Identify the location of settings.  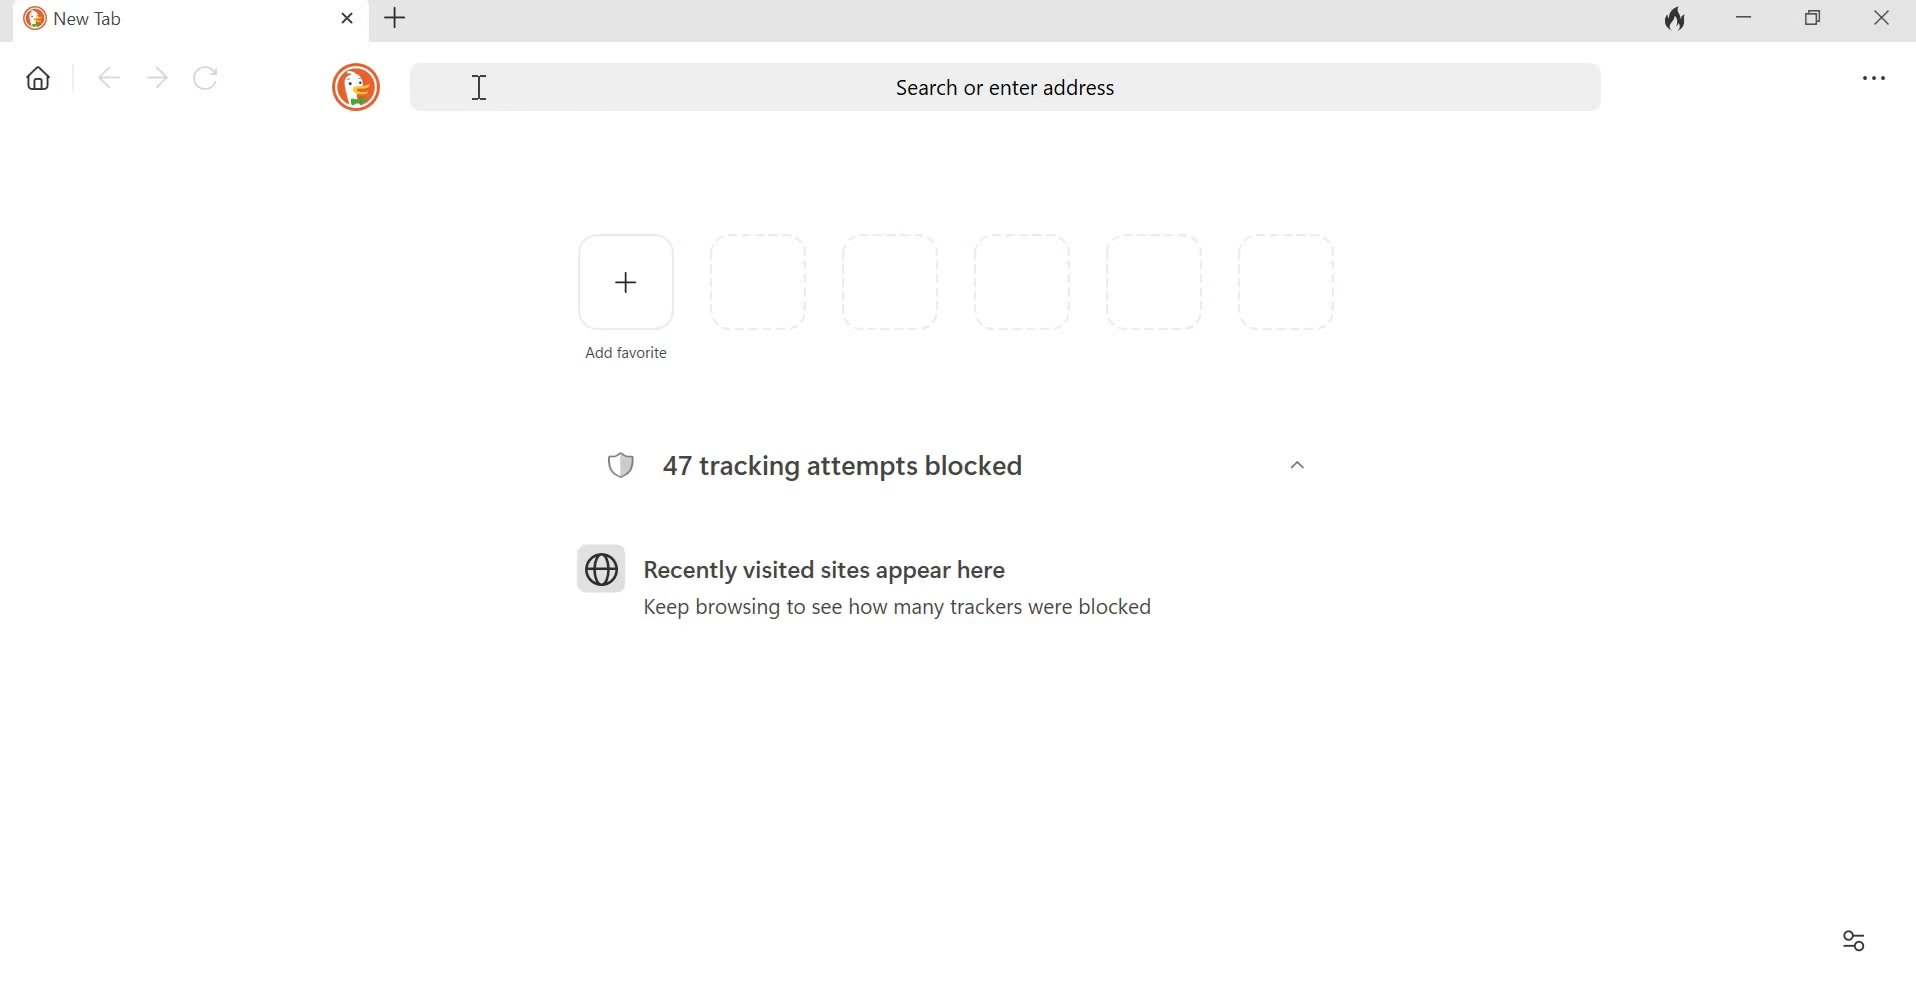
(1851, 941).